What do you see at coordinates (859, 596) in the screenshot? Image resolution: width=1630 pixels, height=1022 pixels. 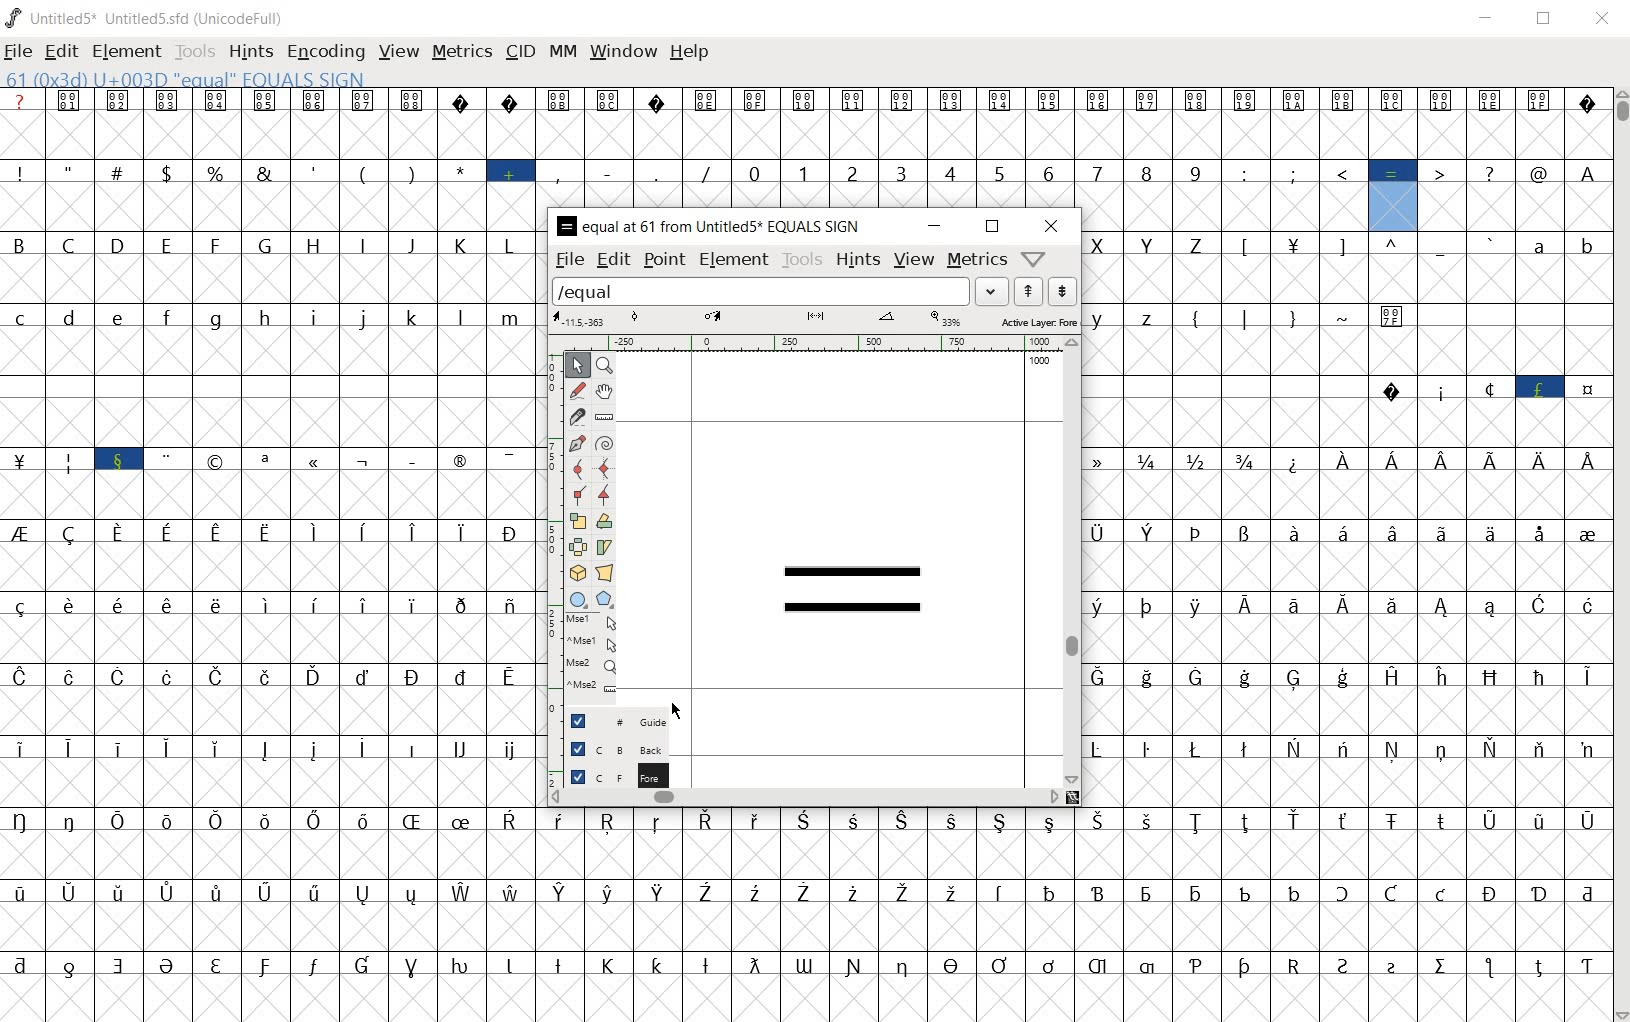 I see `equal sign glyph added` at bounding box center [859, 596].